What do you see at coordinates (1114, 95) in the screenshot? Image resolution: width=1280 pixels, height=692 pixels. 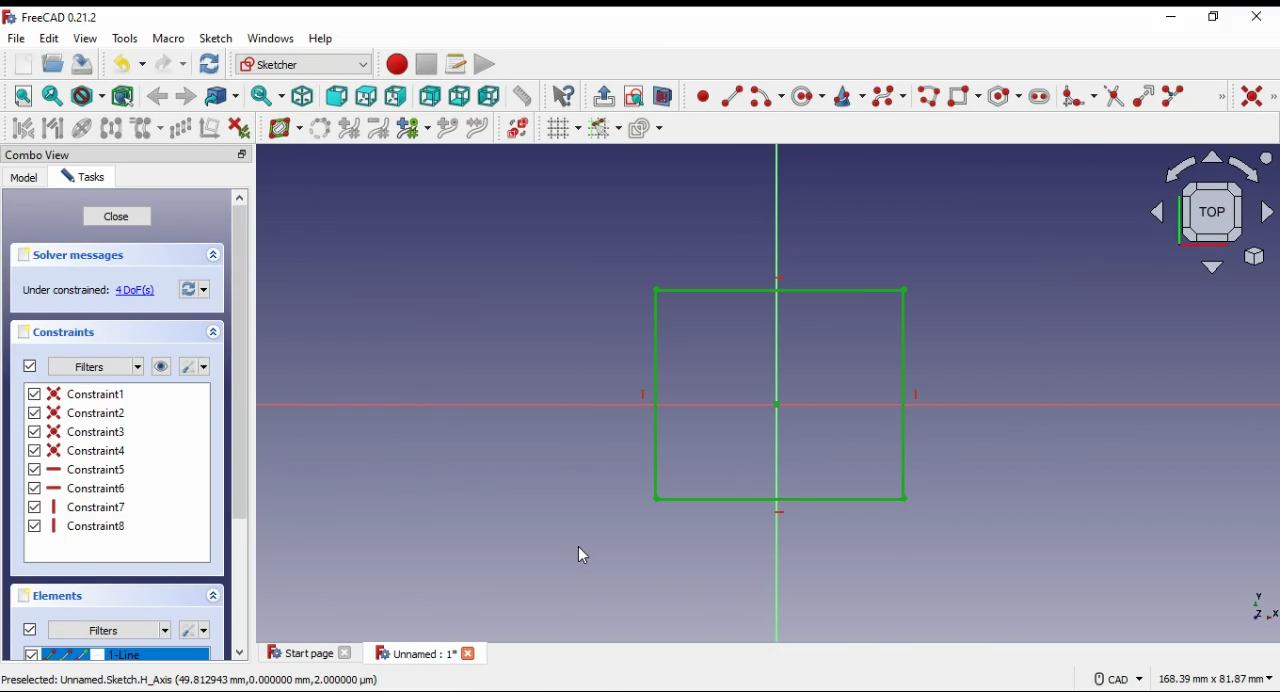 I see `trim edge` at bounding box center [1114, 95].